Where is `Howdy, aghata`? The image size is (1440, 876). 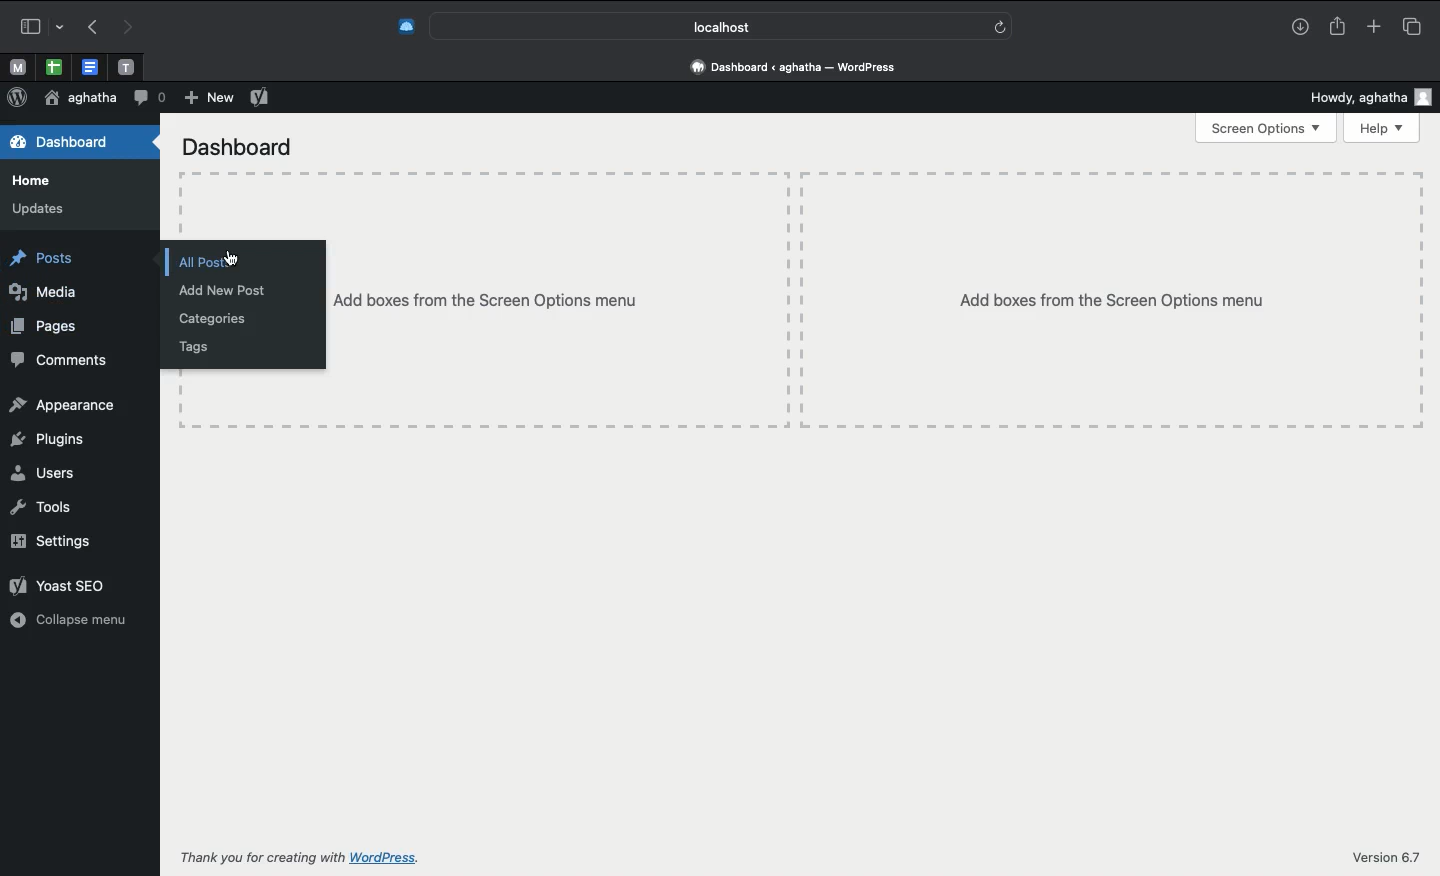 Howdy, aghata is located at coordinates (1371, 94).